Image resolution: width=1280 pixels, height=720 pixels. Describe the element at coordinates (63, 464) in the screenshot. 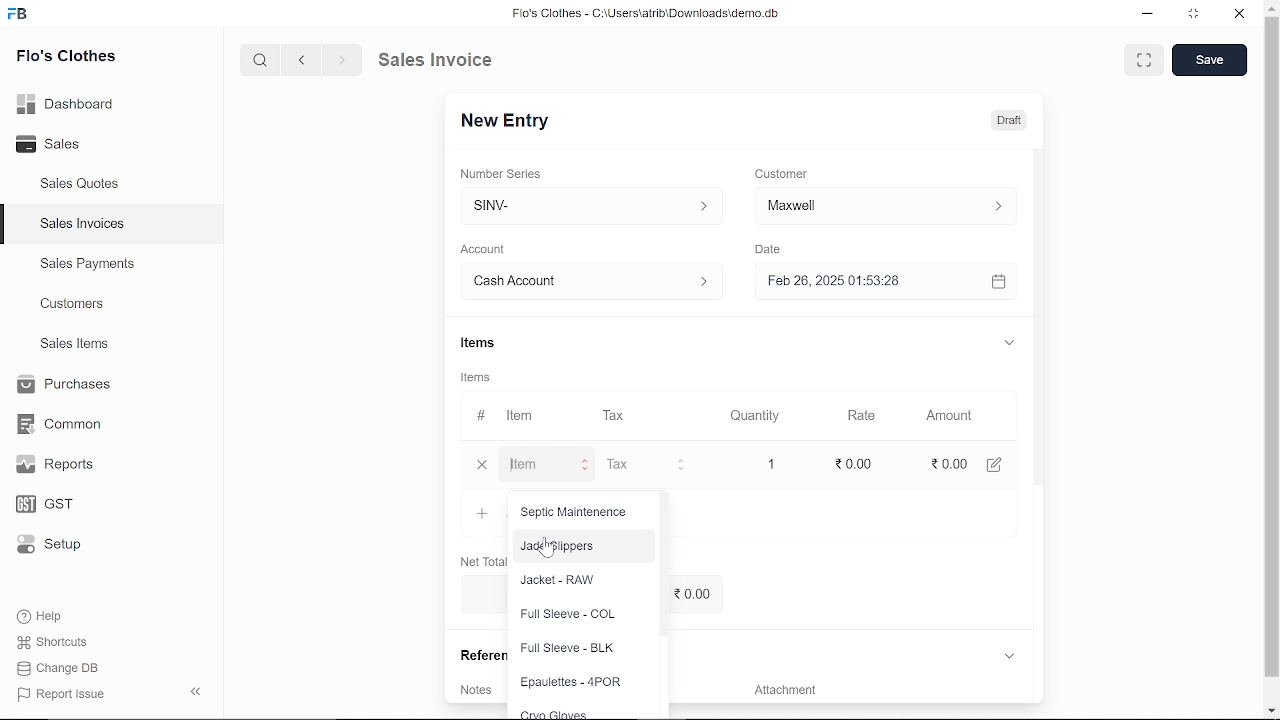

I see `Reports.` at that location.